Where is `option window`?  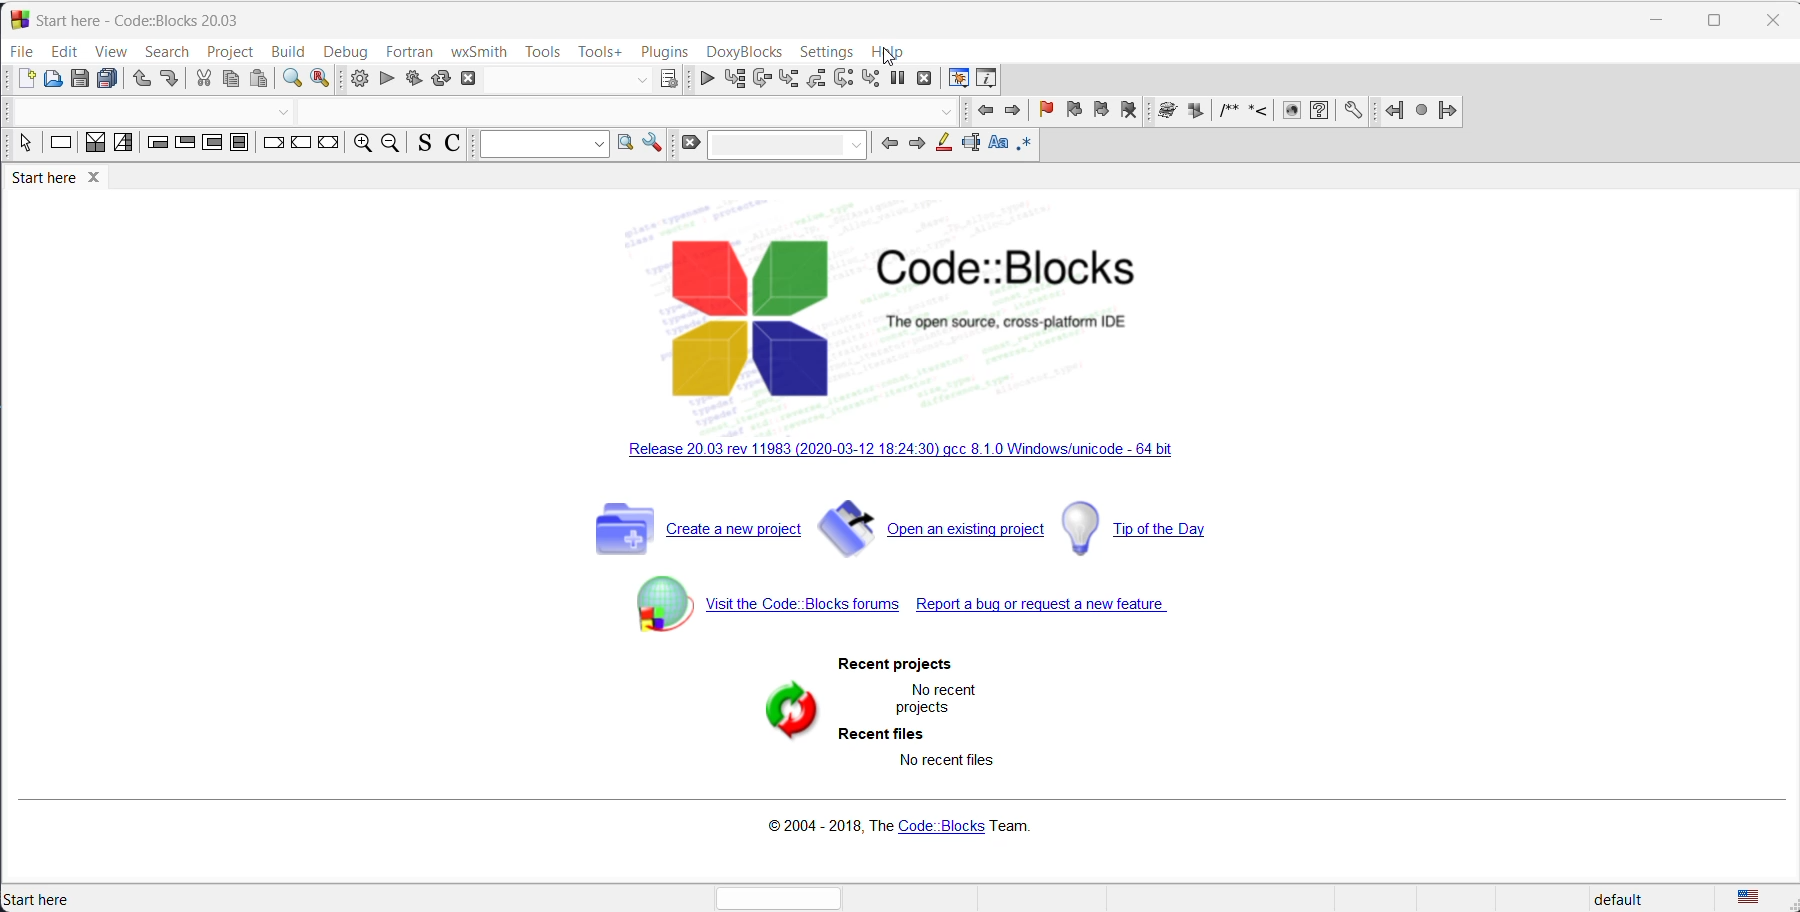 option window is located at coordinates (656, 147).